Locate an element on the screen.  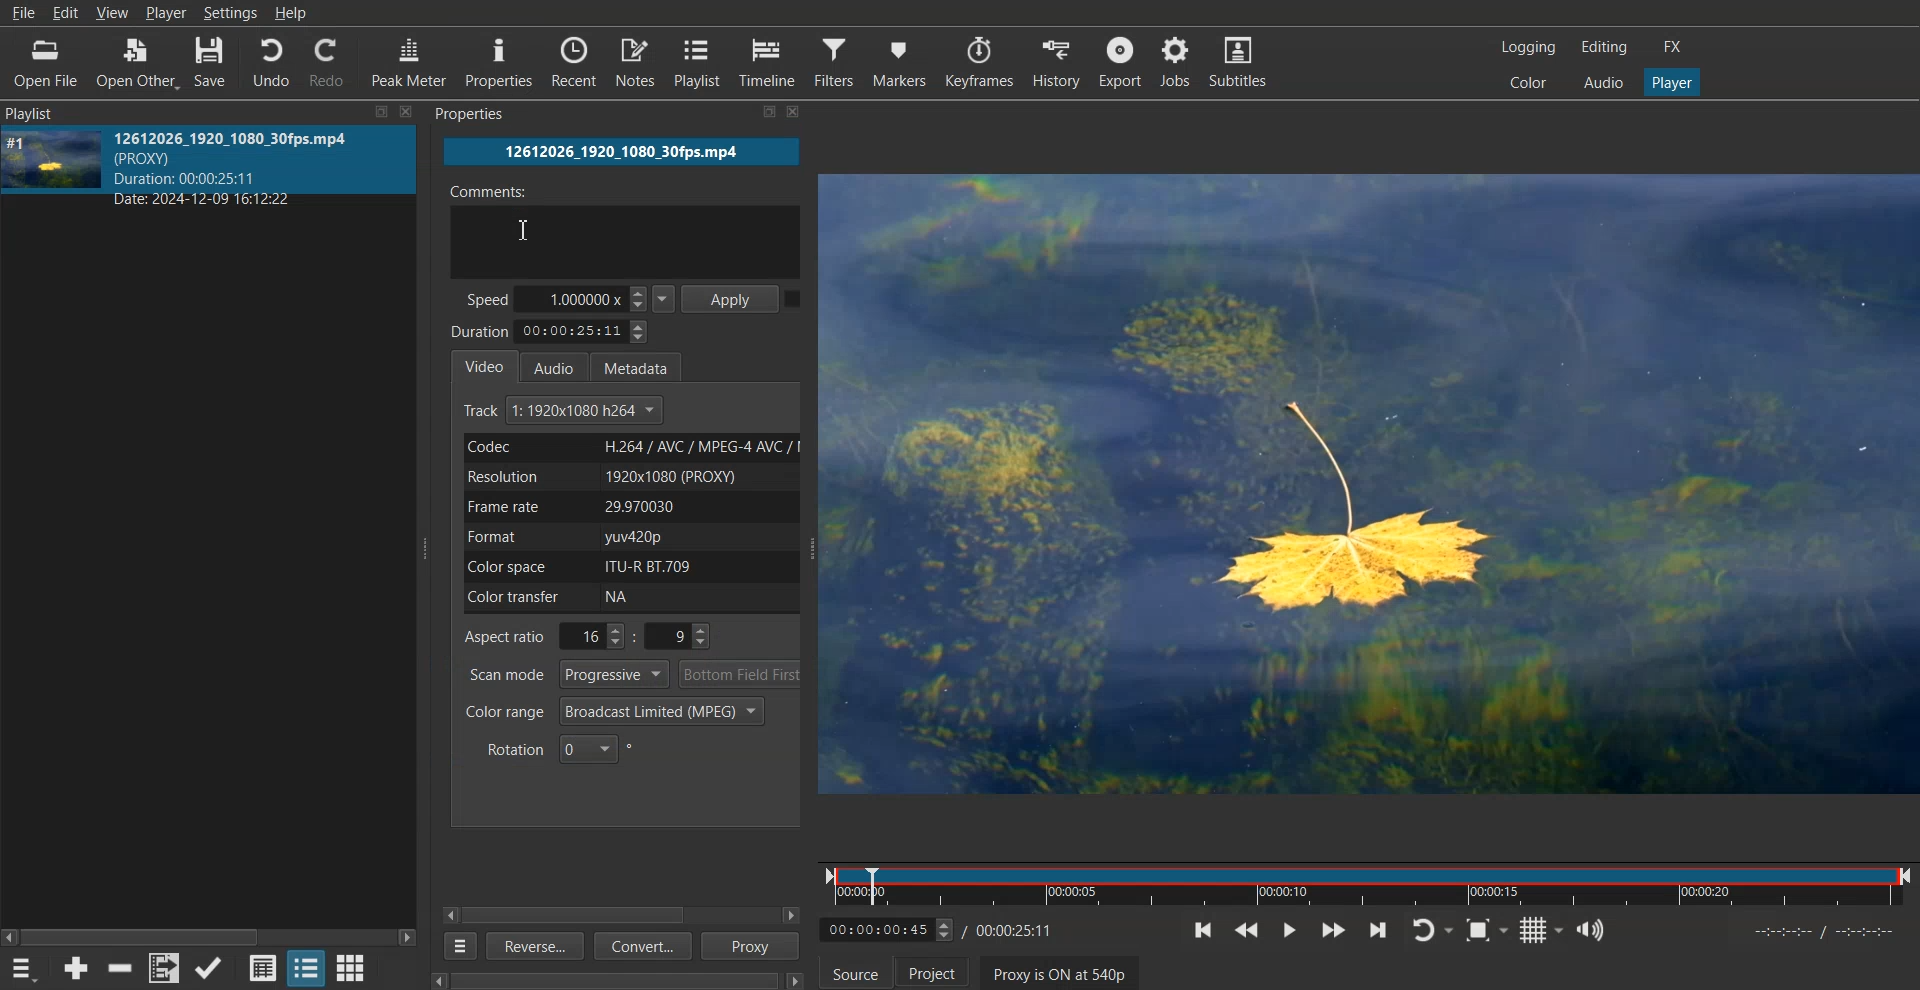
Jobs is located at coordinates (1179, 61).